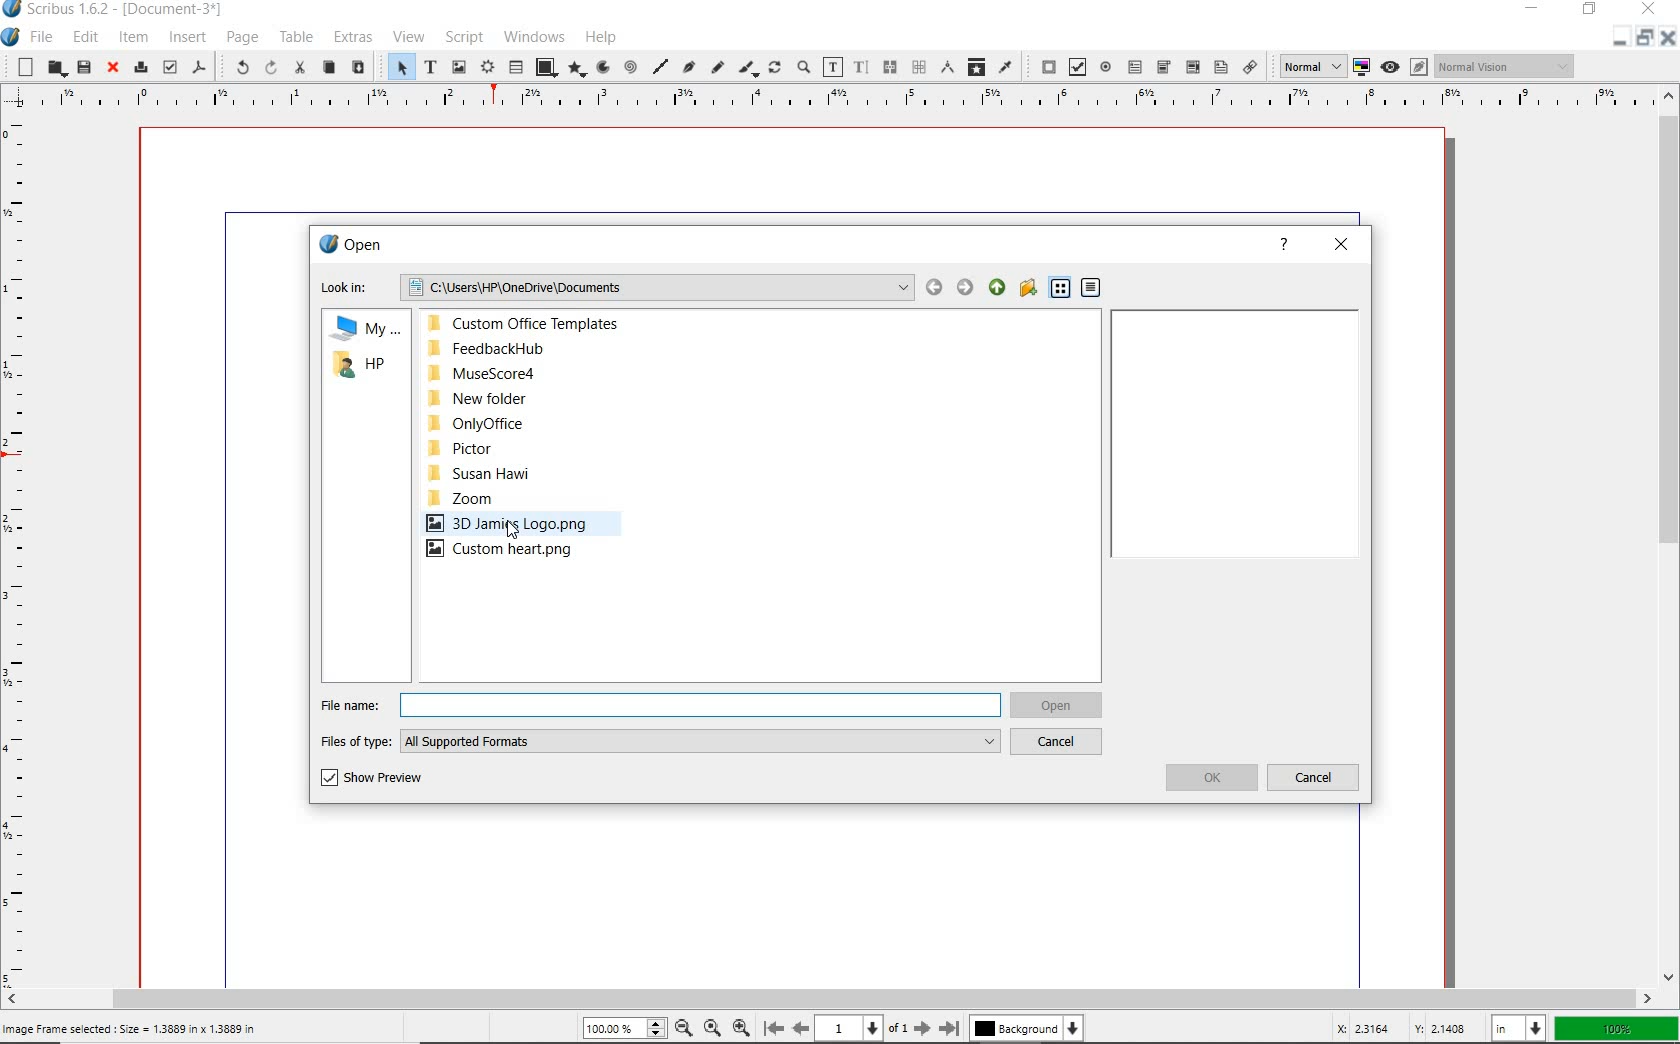 The height and width of the screenshot is (1044, 1680). I want to click on spiral, so click(629, 68).